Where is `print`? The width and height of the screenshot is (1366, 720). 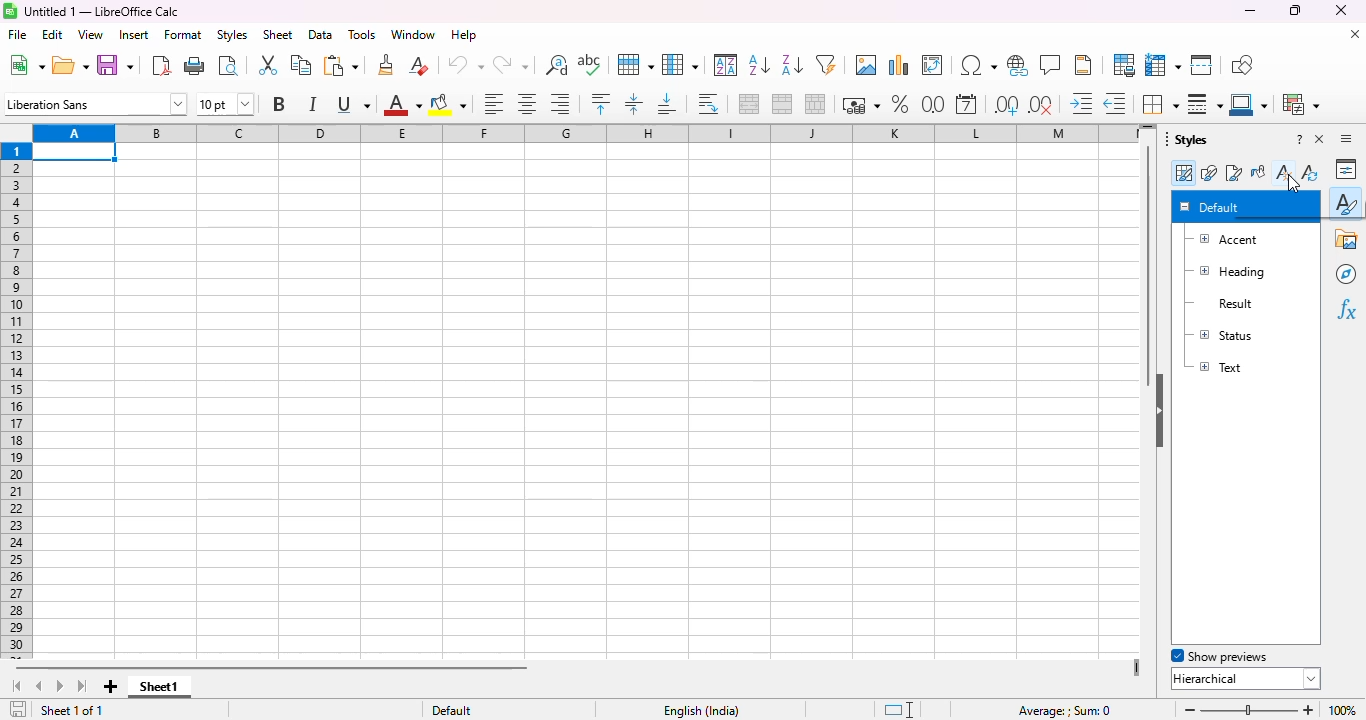 print is located at coordinates (195, 64).